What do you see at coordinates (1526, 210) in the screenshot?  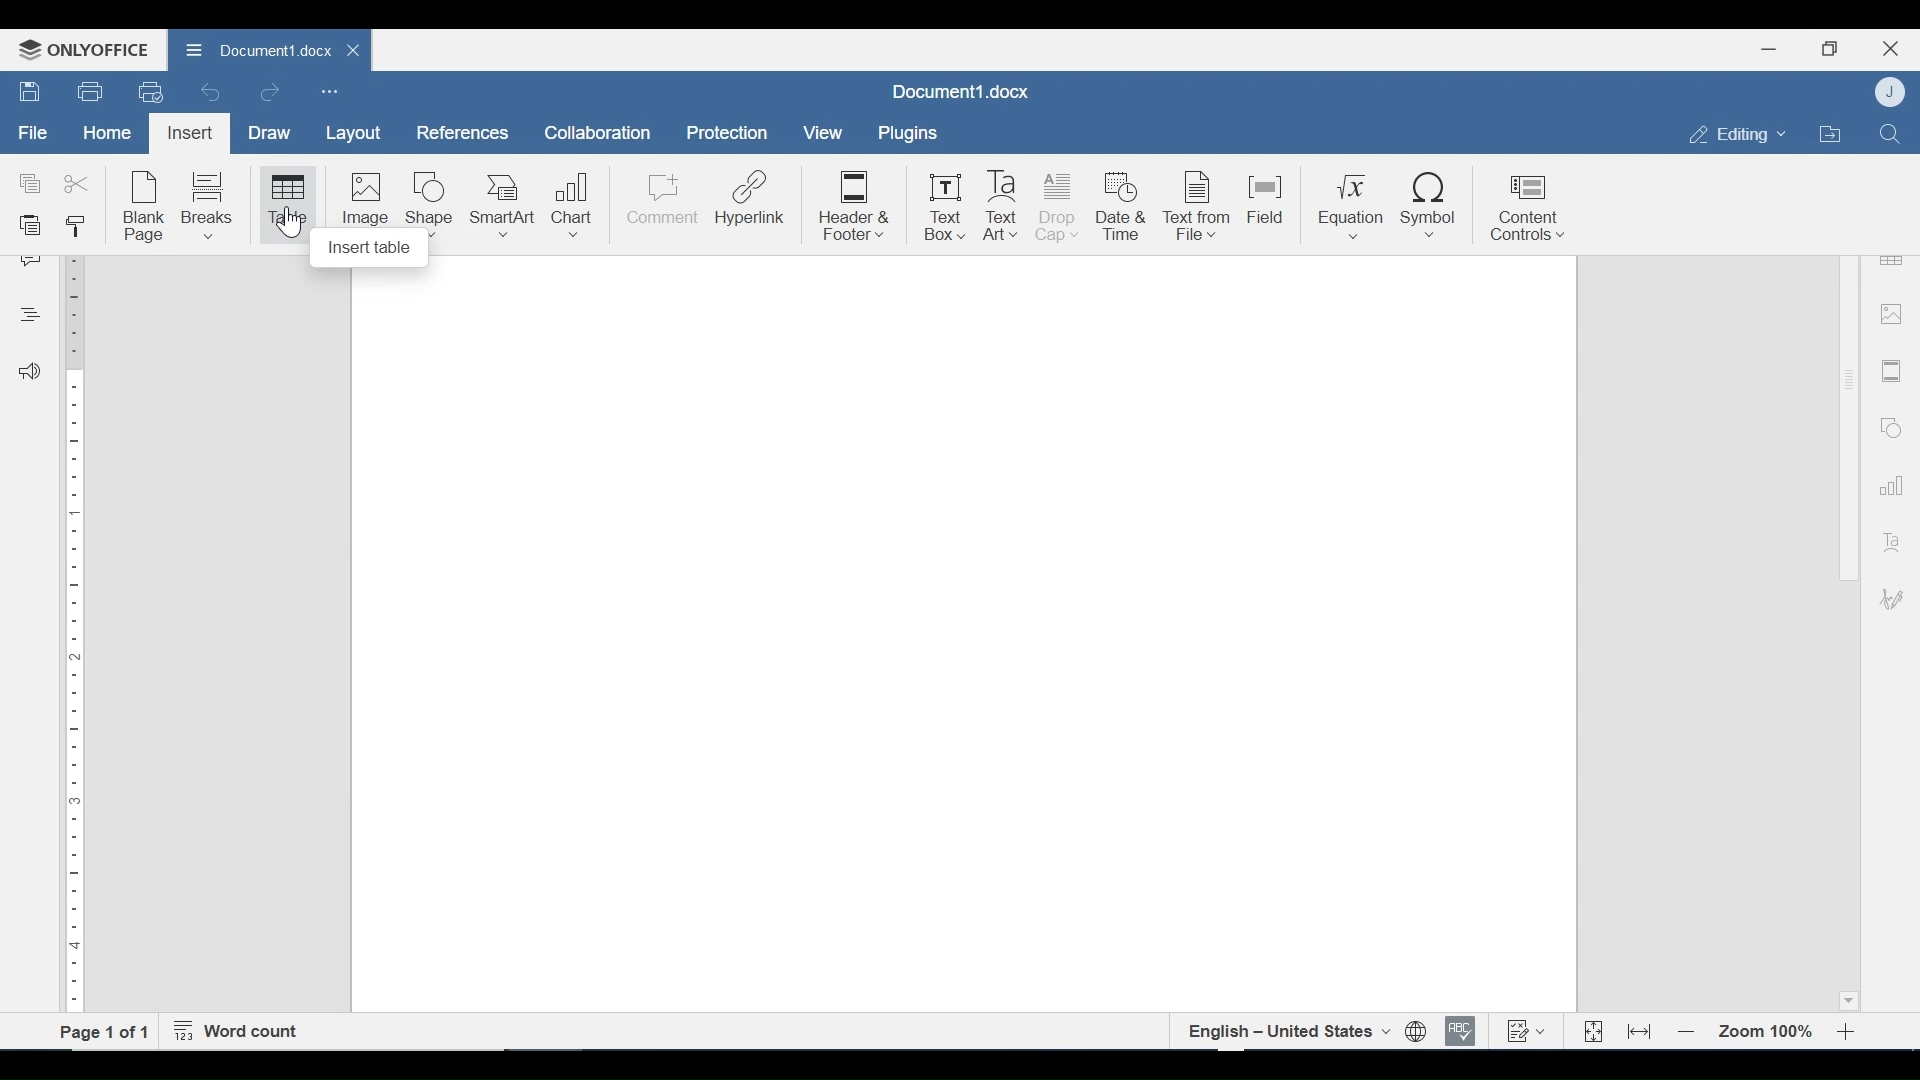 I see `Content Control` at bounding box center [1526, 210].